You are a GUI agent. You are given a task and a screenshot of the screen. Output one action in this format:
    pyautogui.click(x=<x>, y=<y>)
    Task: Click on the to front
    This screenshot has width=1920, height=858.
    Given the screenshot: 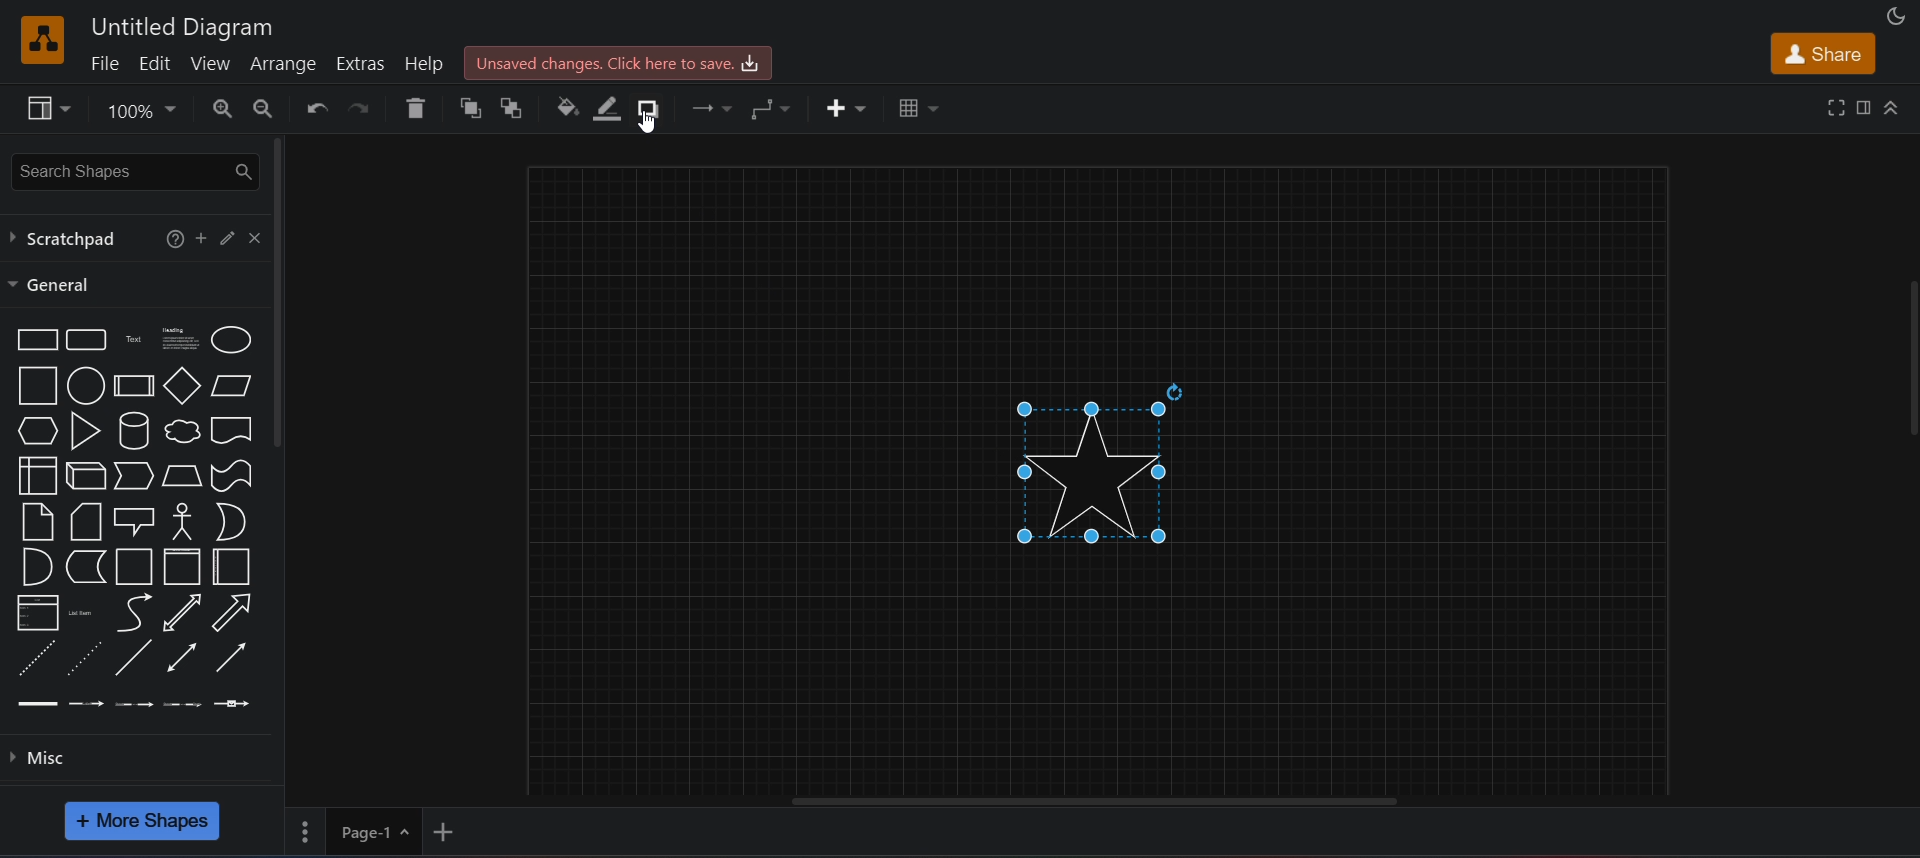 What is the action you would take?
    pyautogui.click(x=468, y=109)
    